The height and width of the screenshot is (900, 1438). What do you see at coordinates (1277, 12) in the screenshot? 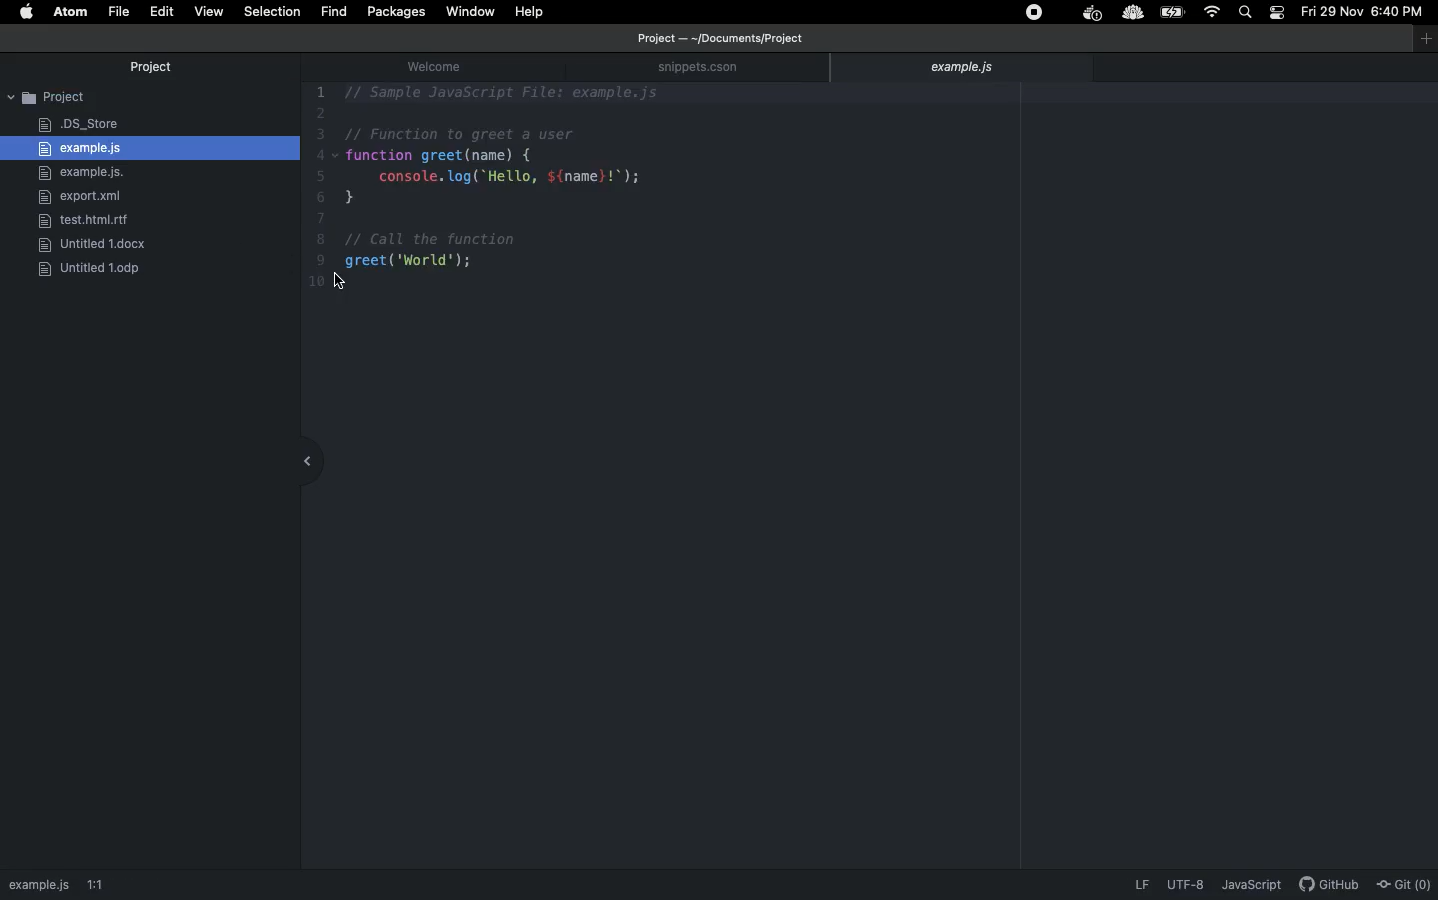
I see `Notification` at bounding box center [1277, 12].